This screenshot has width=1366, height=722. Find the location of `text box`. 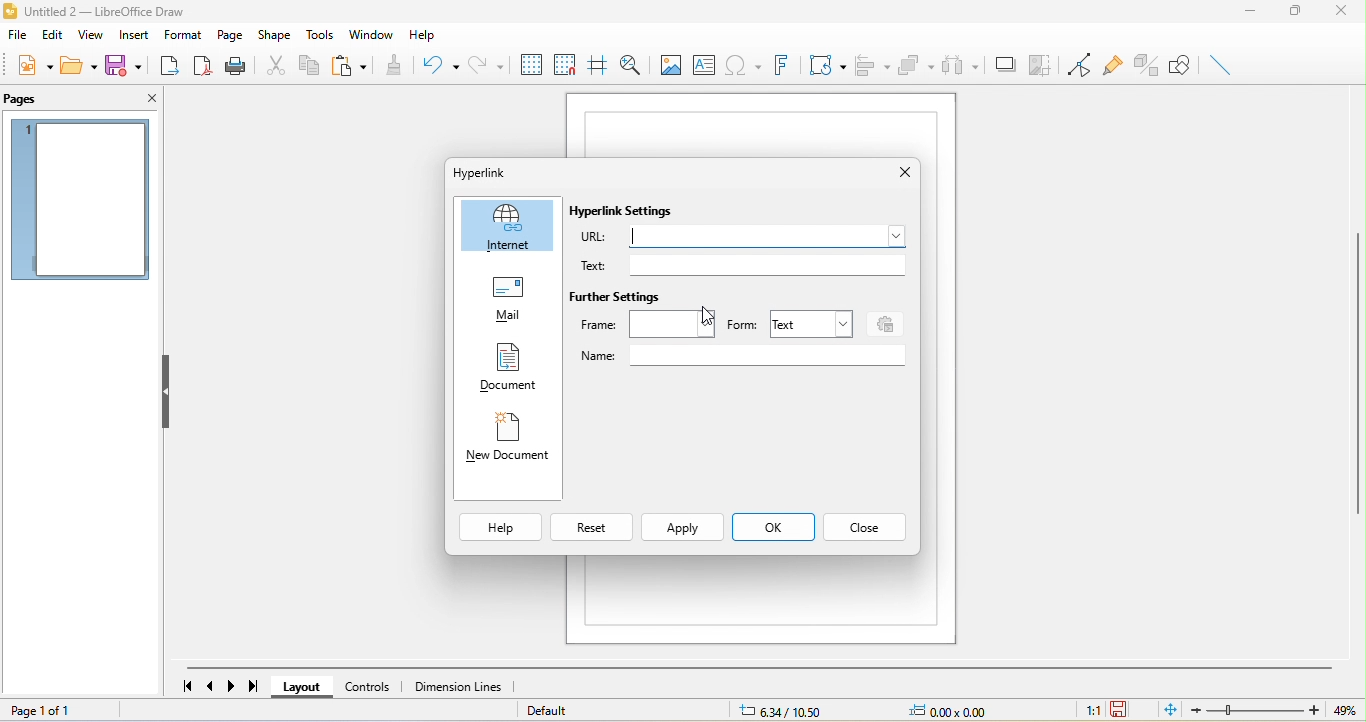

text box is located at coordinates (704, 65).